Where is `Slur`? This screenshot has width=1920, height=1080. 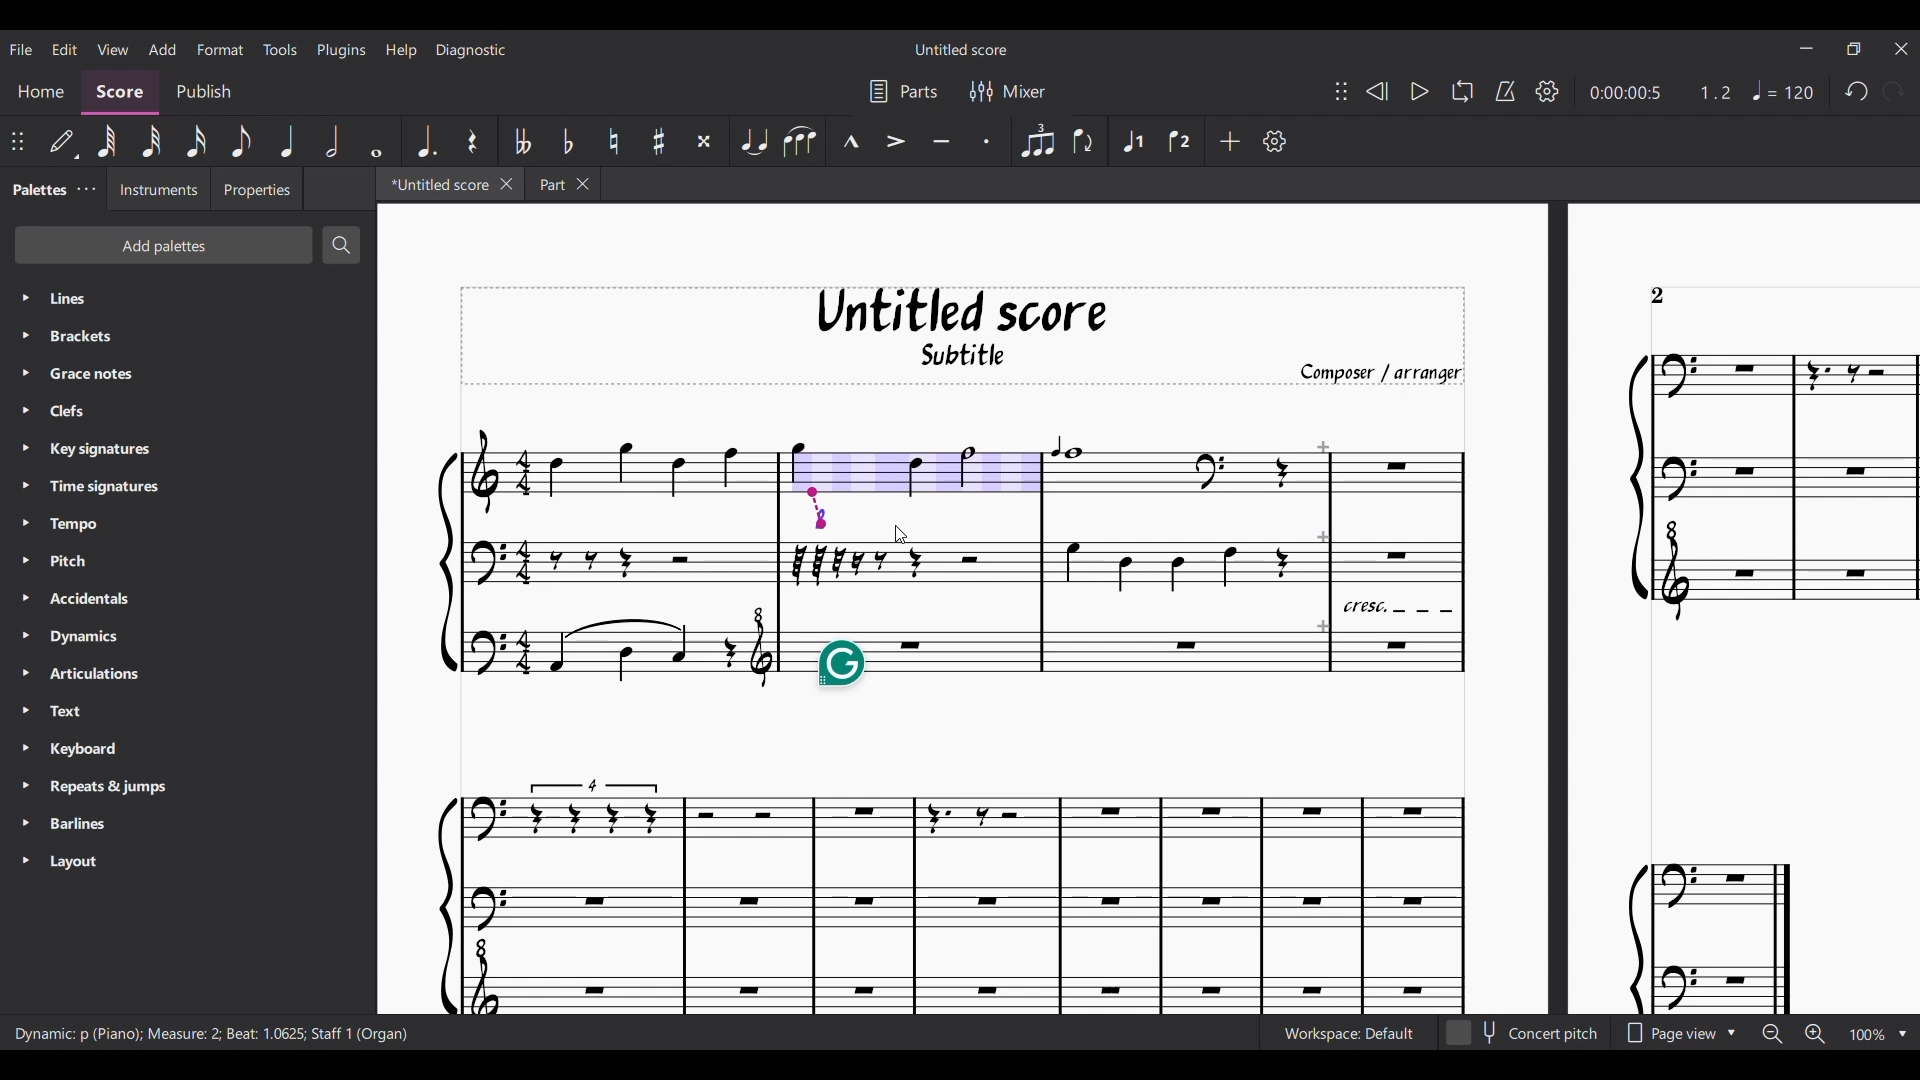
Slur is located at coordinates (800, 141).